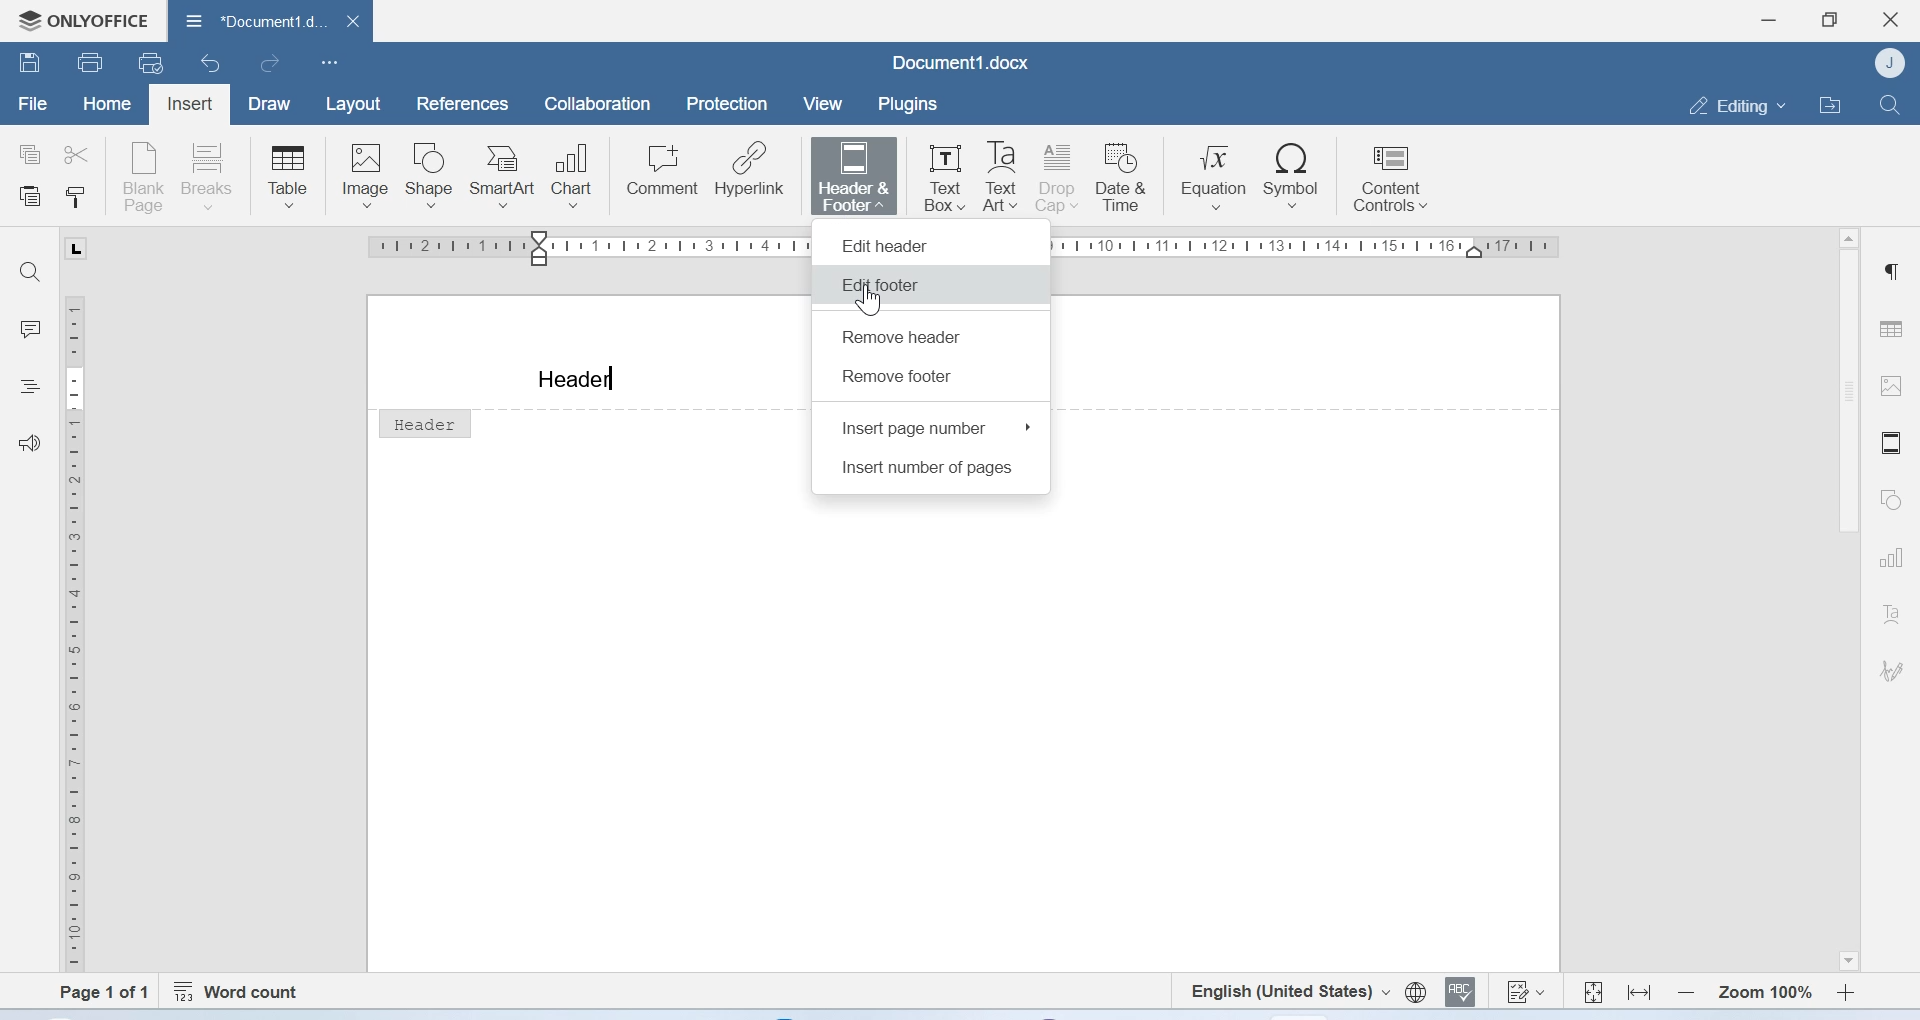  What do you see at coordinates (1890, 64) in the screenshot?
I see `Account` at bounding box center [1890, 64].